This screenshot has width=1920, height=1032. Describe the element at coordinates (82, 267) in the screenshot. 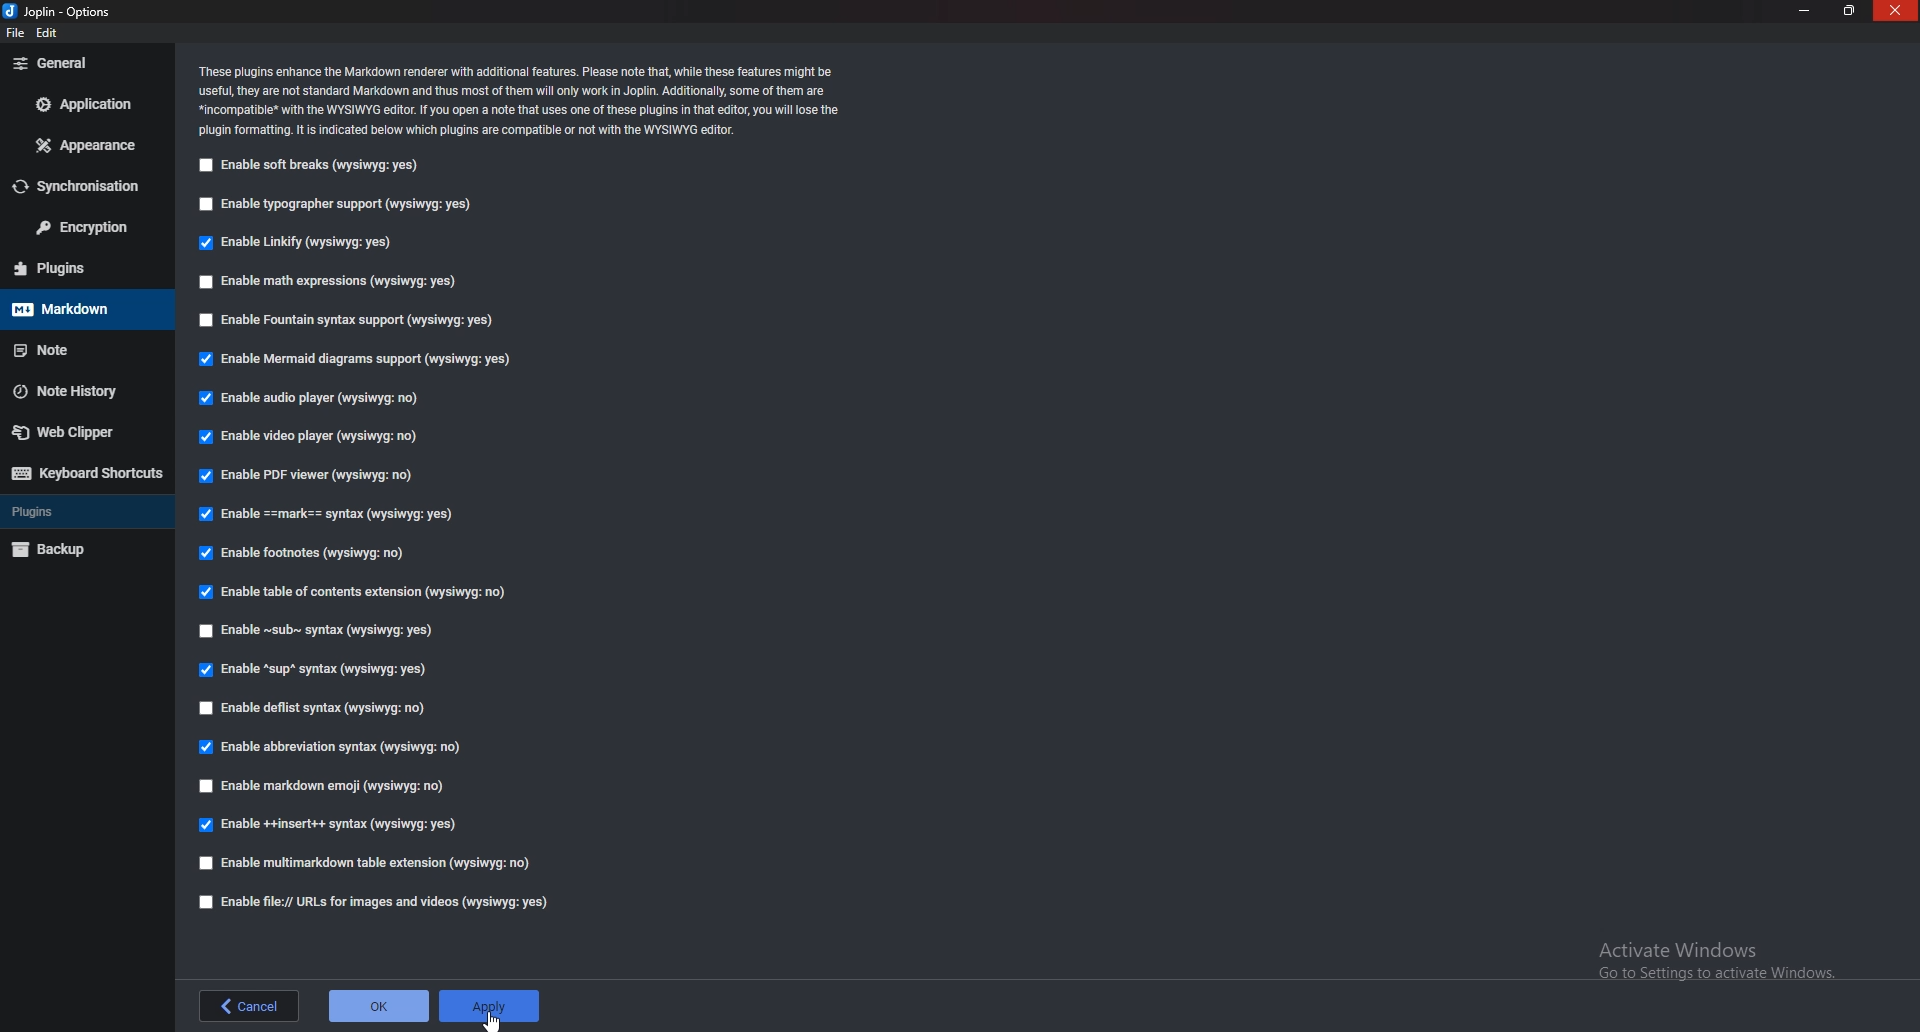

I see `Plugins` at that location.